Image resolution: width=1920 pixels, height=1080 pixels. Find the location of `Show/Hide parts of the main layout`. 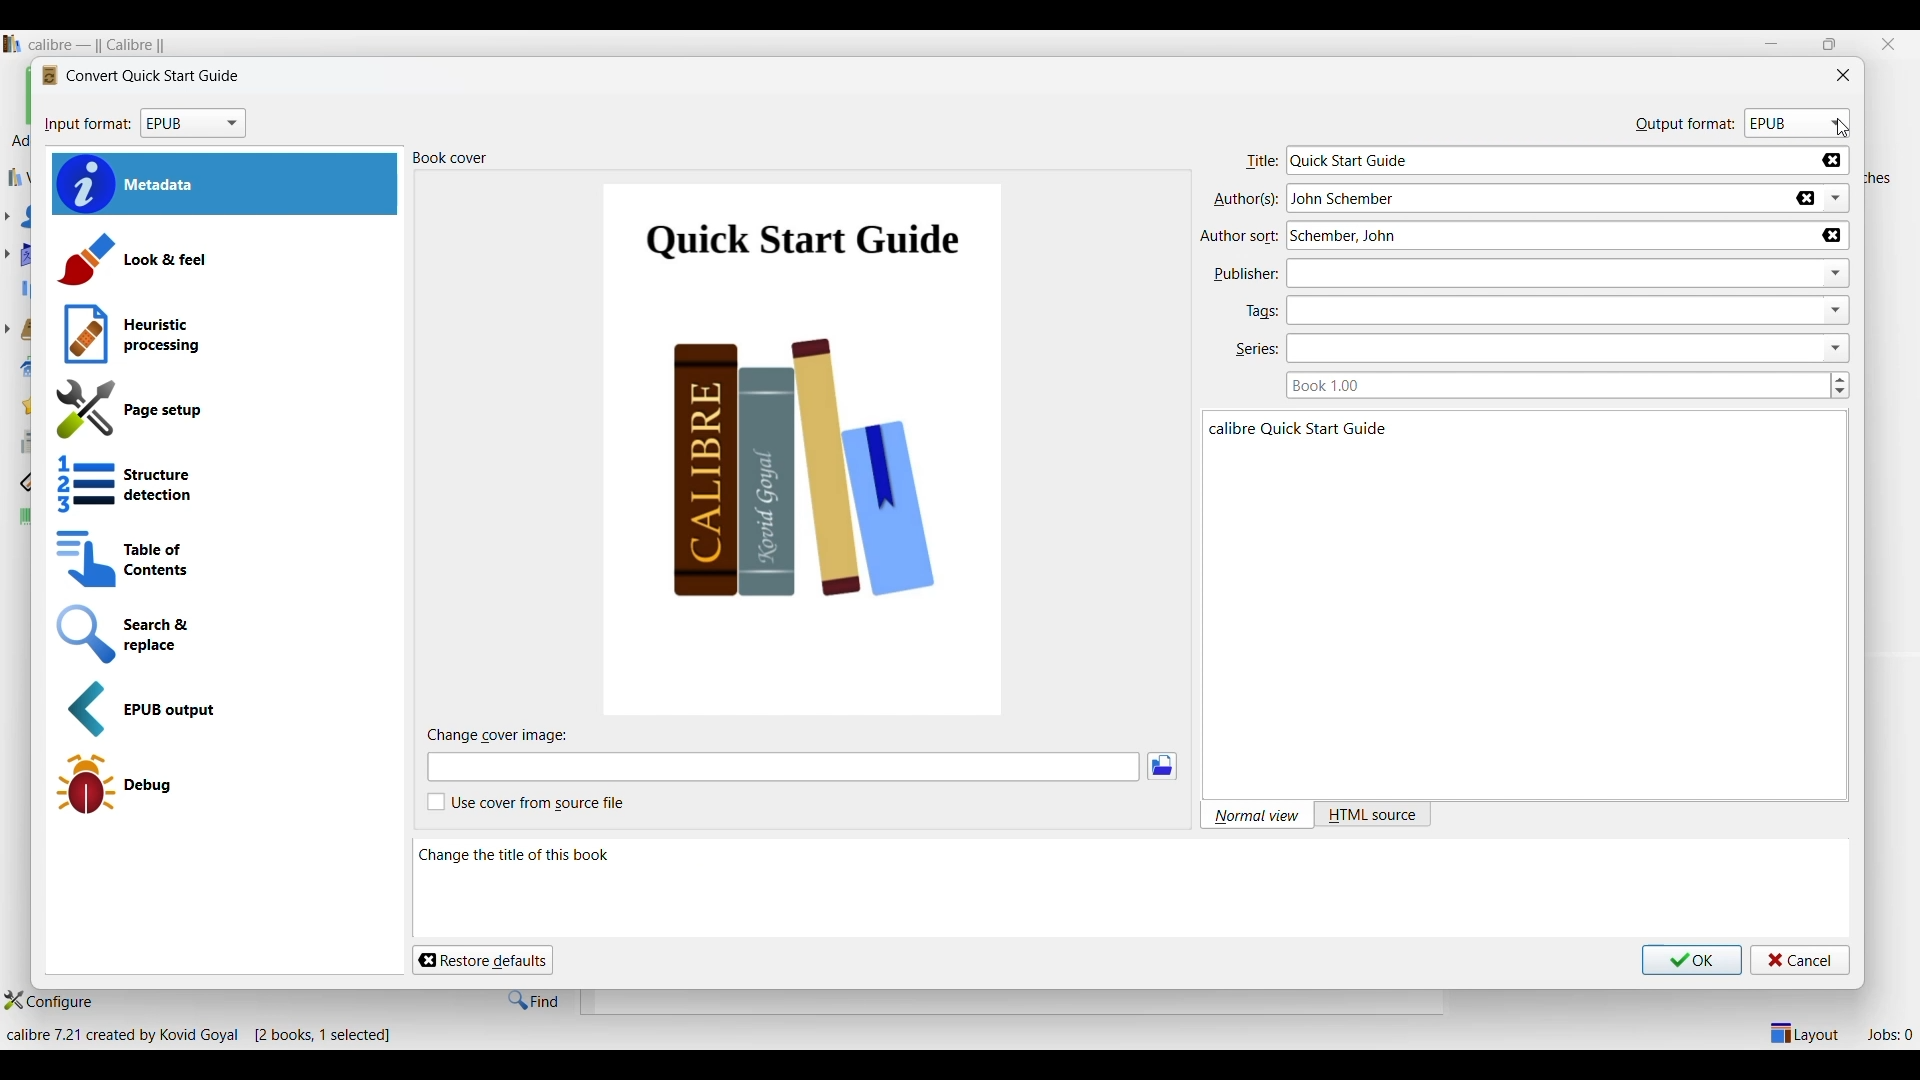

Show/Hide parts of the main layout is located at coordinates (1806, 1033).